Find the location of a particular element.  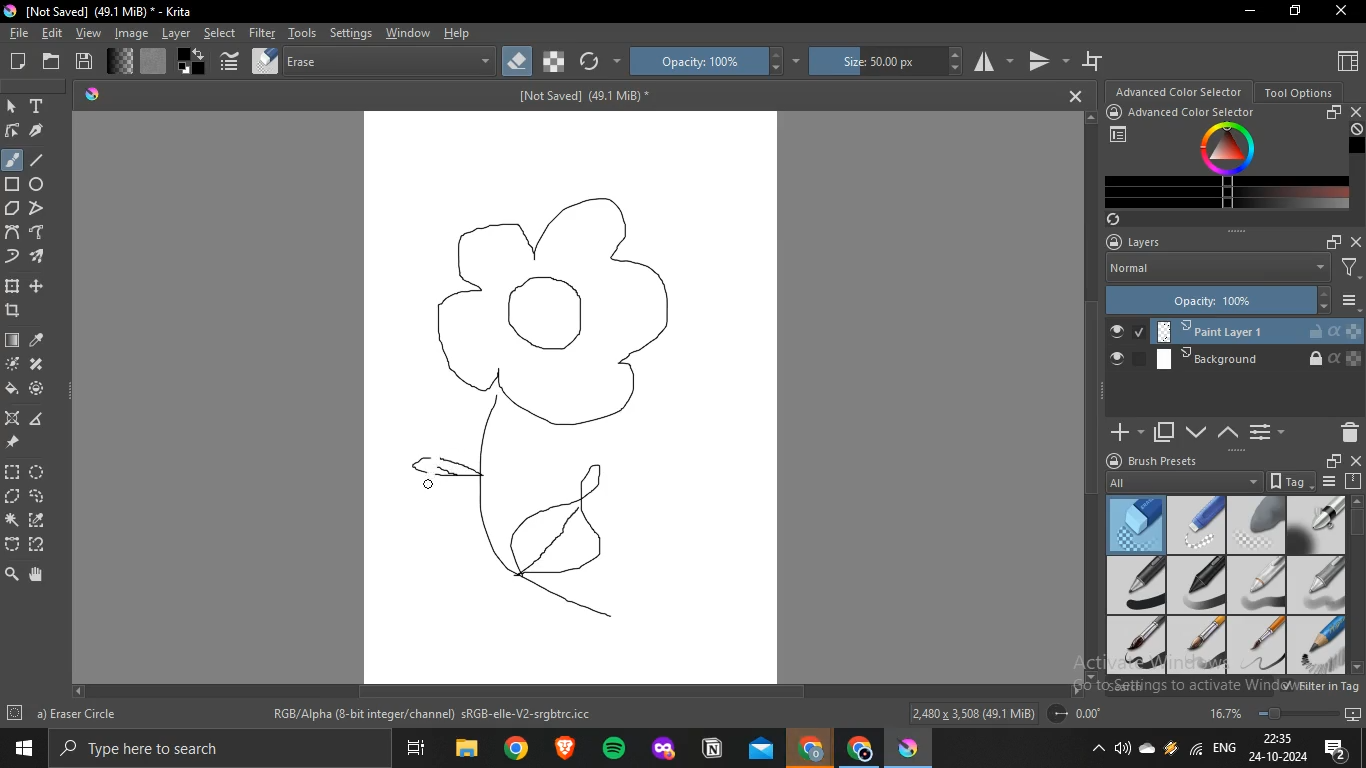

brush presets is located at coordinates (1165, 460).